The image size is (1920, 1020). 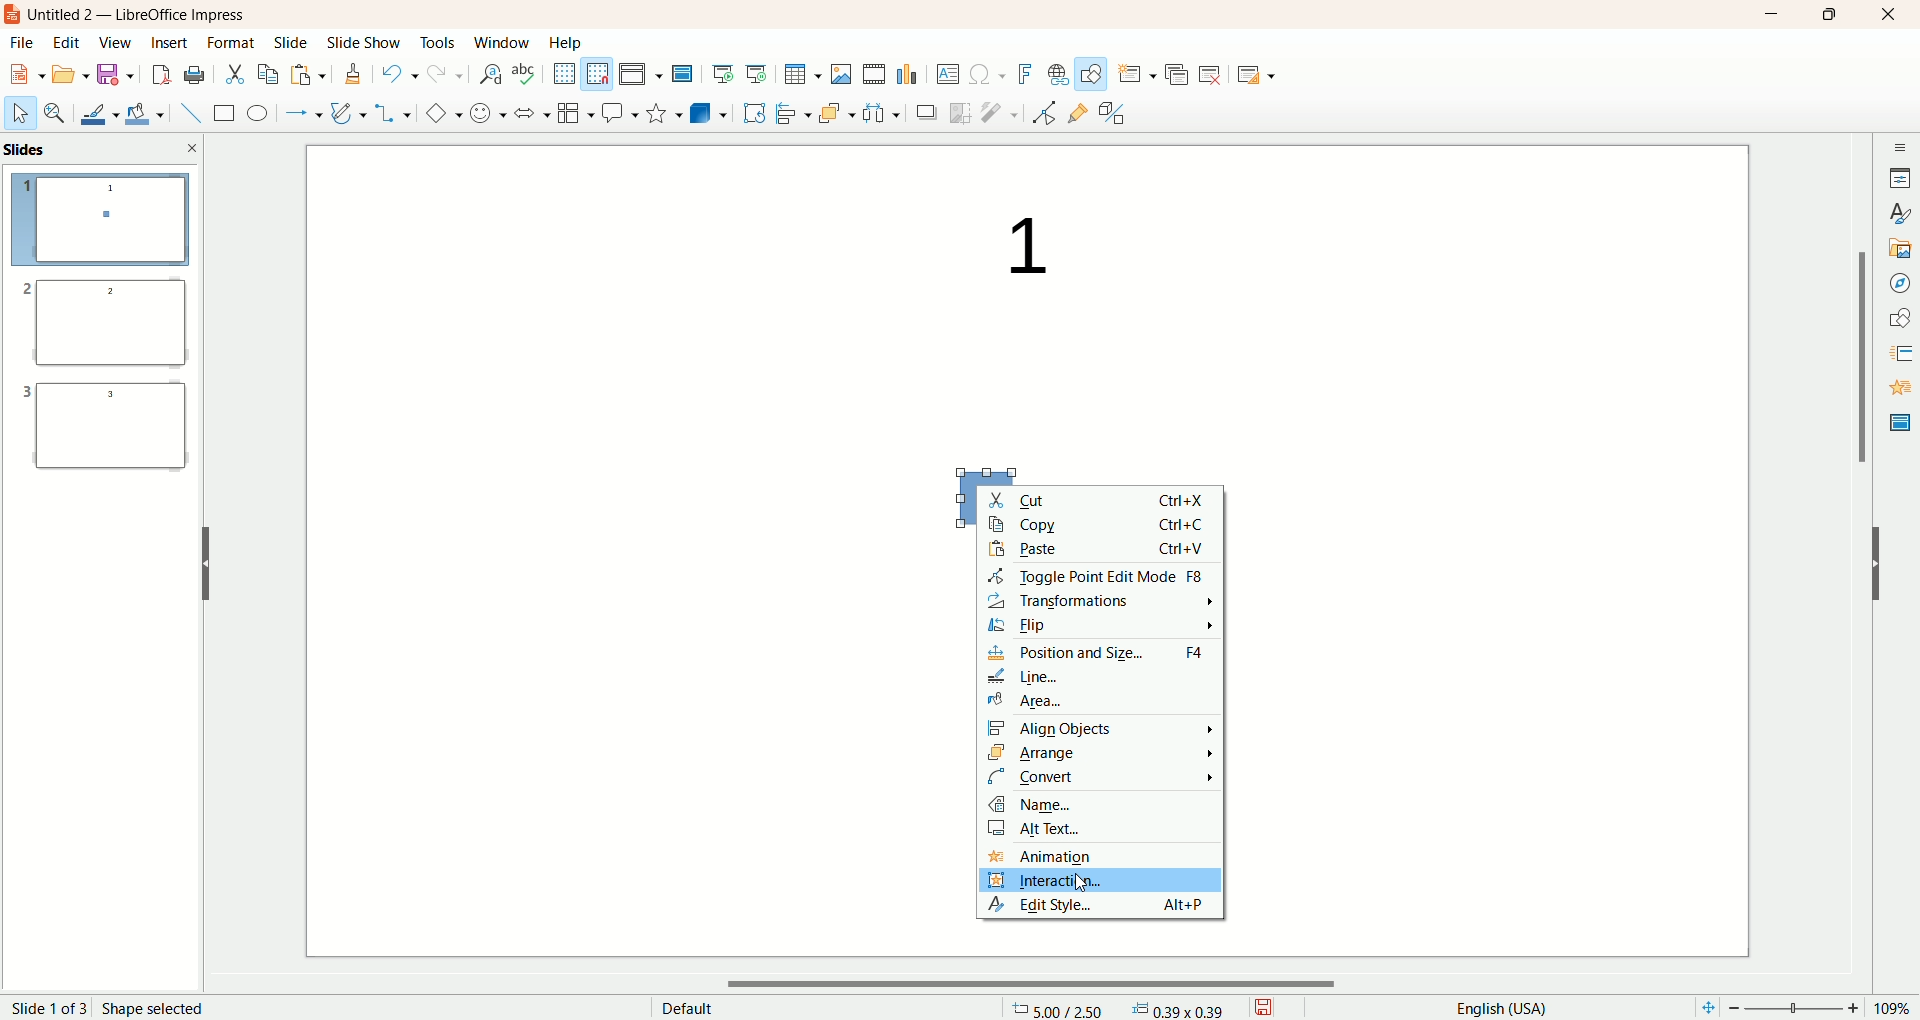 I want to click on open, so click(x=72, y=76).